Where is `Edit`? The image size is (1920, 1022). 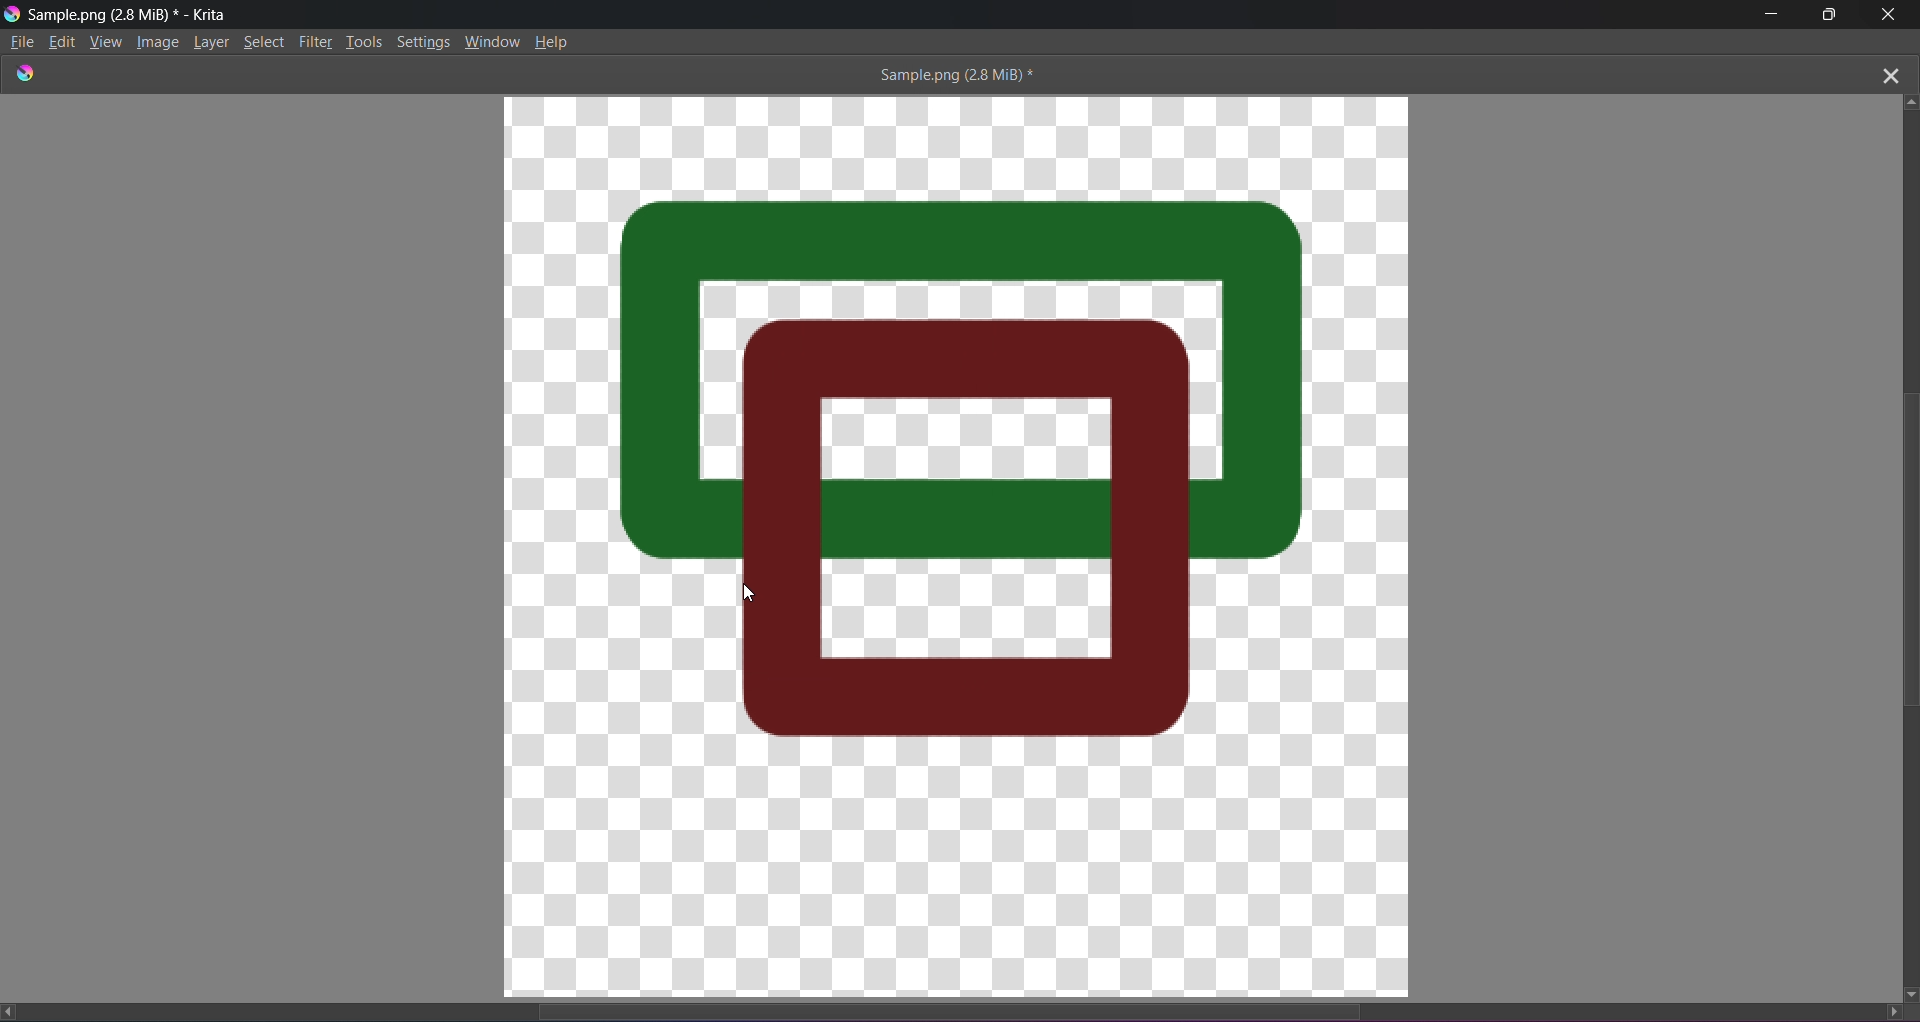 Edit is located at coordinates (63, 40).